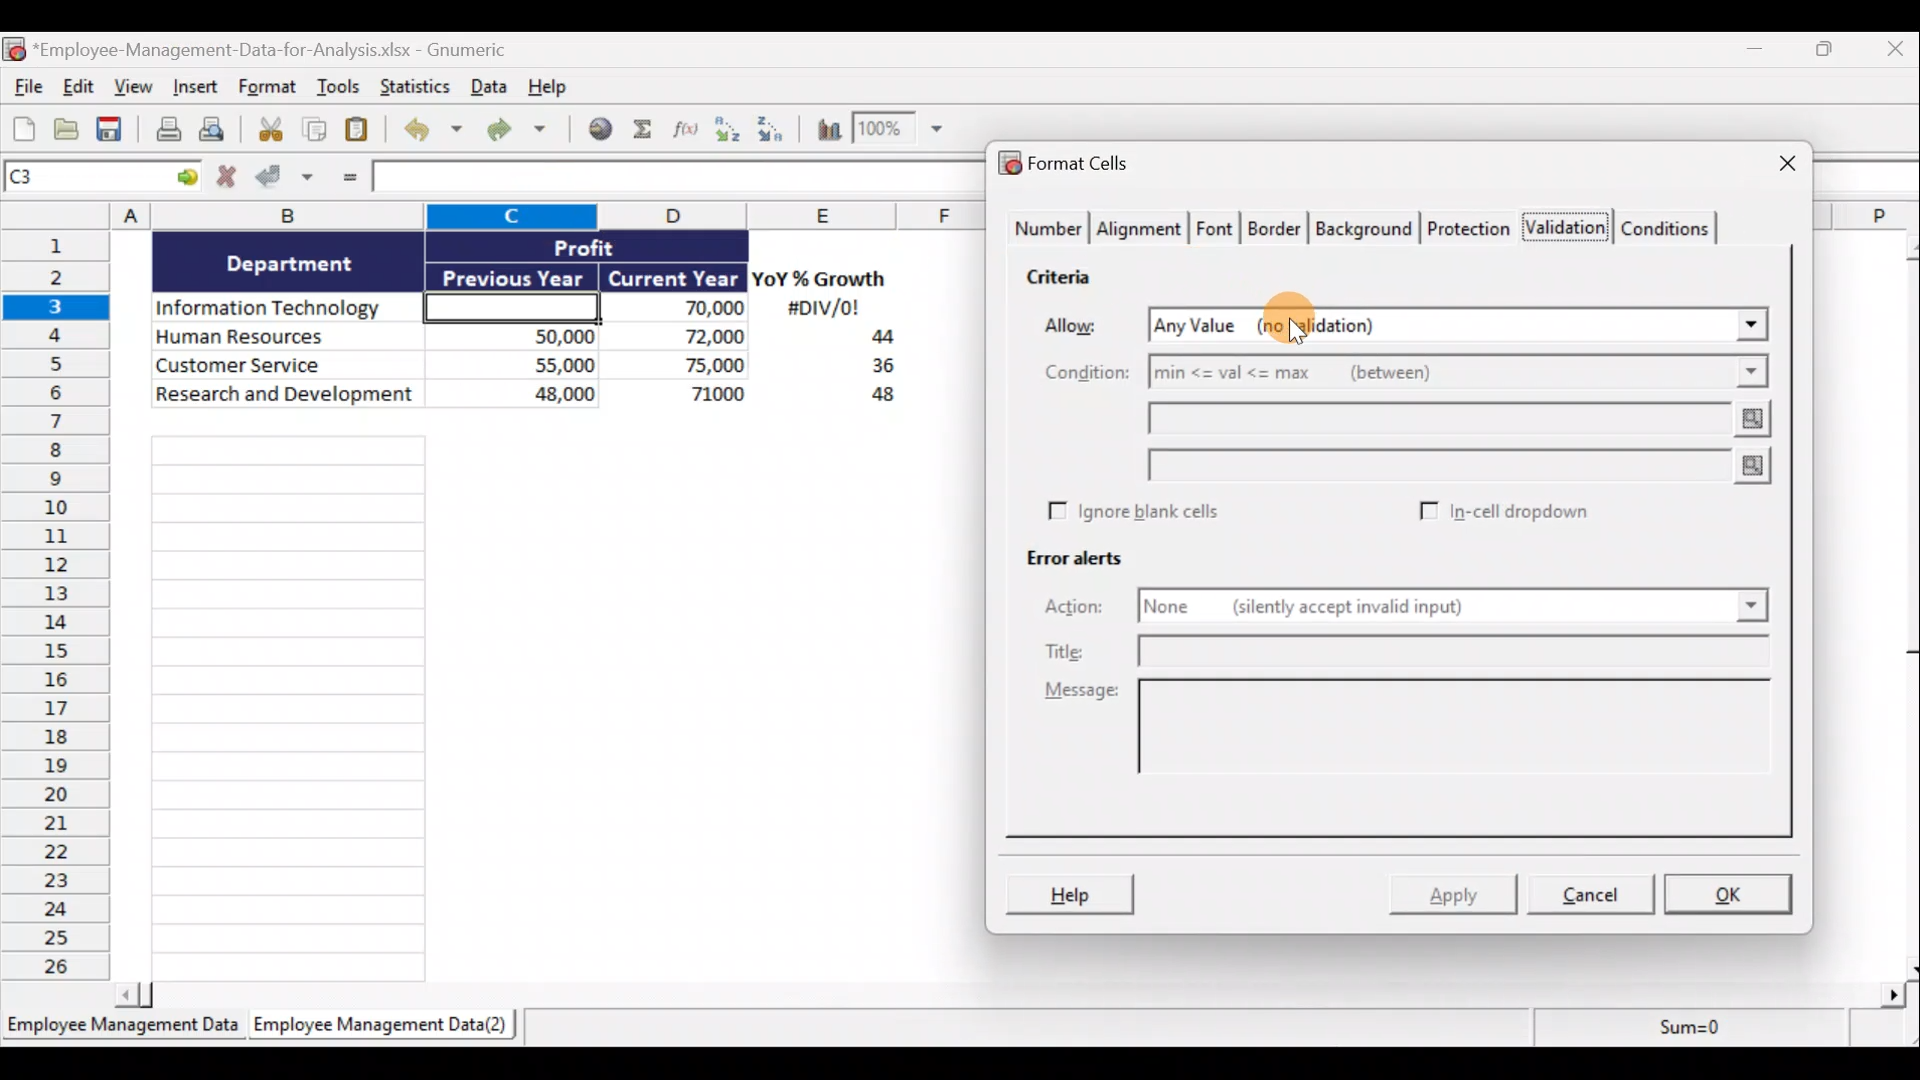 This screenshot has width=1920, height=1080. I want to click on 70,000, so click(684, 309).